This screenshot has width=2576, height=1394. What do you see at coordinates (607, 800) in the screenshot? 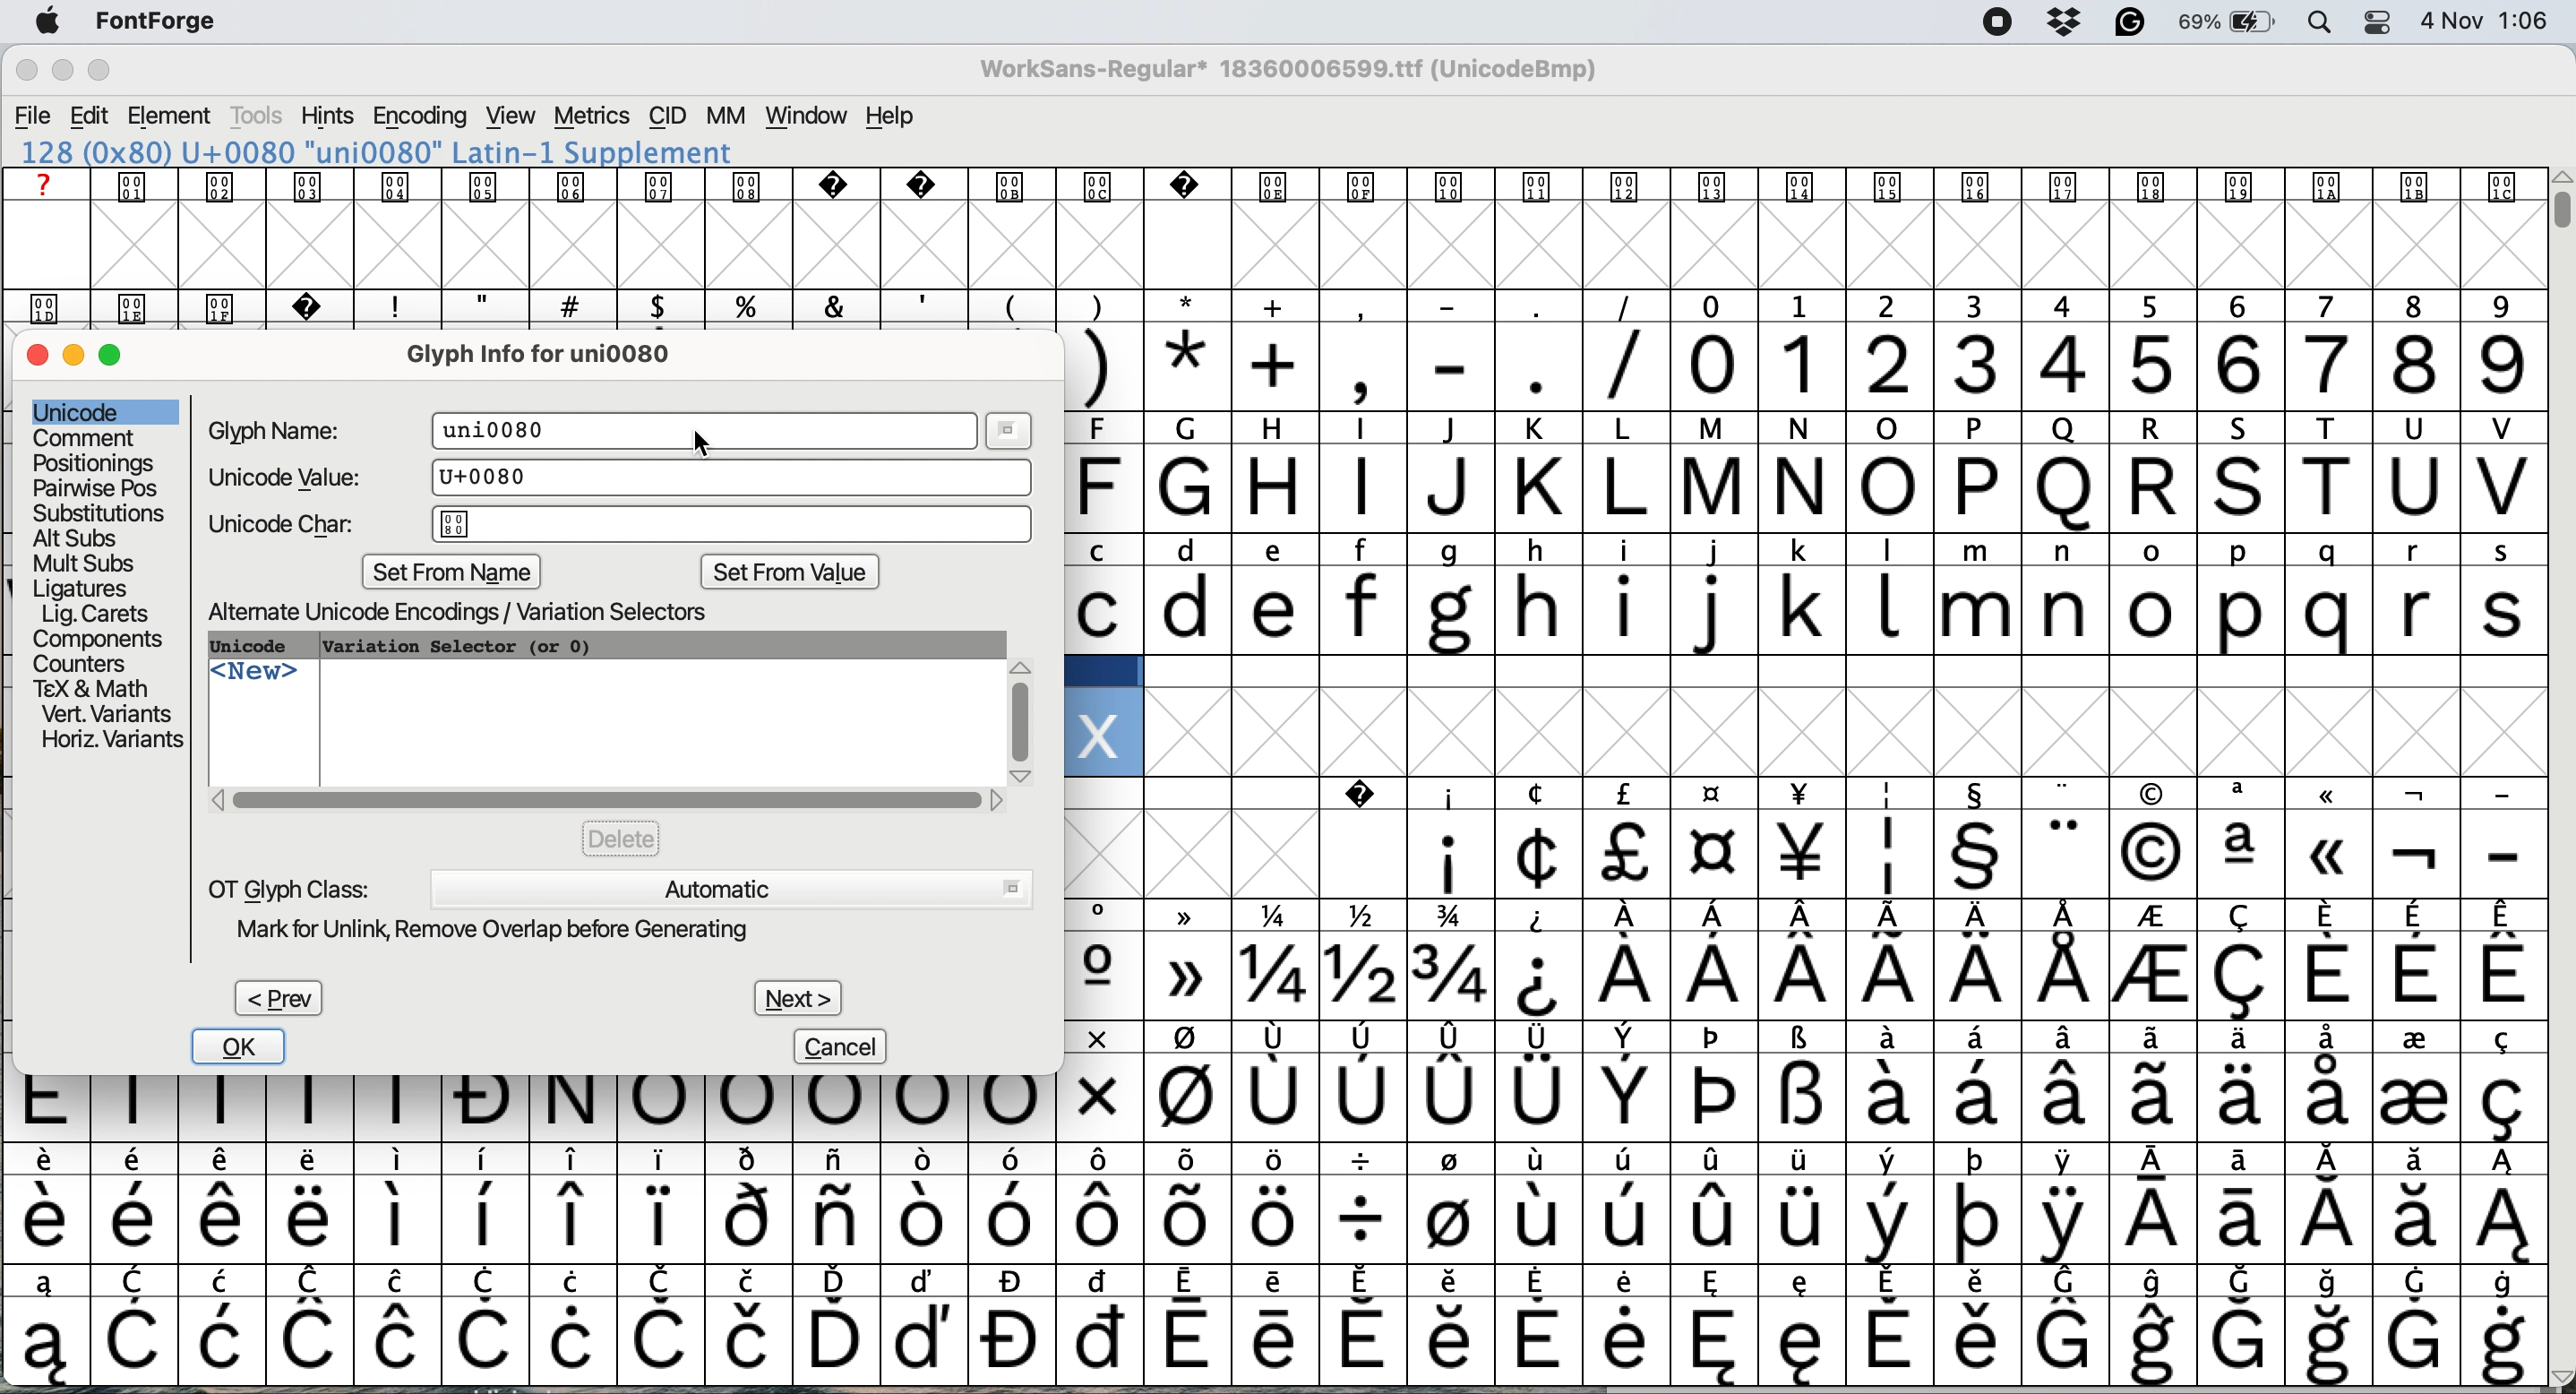
I see `horizontal scroll bar` at bounding box center [607, 800].